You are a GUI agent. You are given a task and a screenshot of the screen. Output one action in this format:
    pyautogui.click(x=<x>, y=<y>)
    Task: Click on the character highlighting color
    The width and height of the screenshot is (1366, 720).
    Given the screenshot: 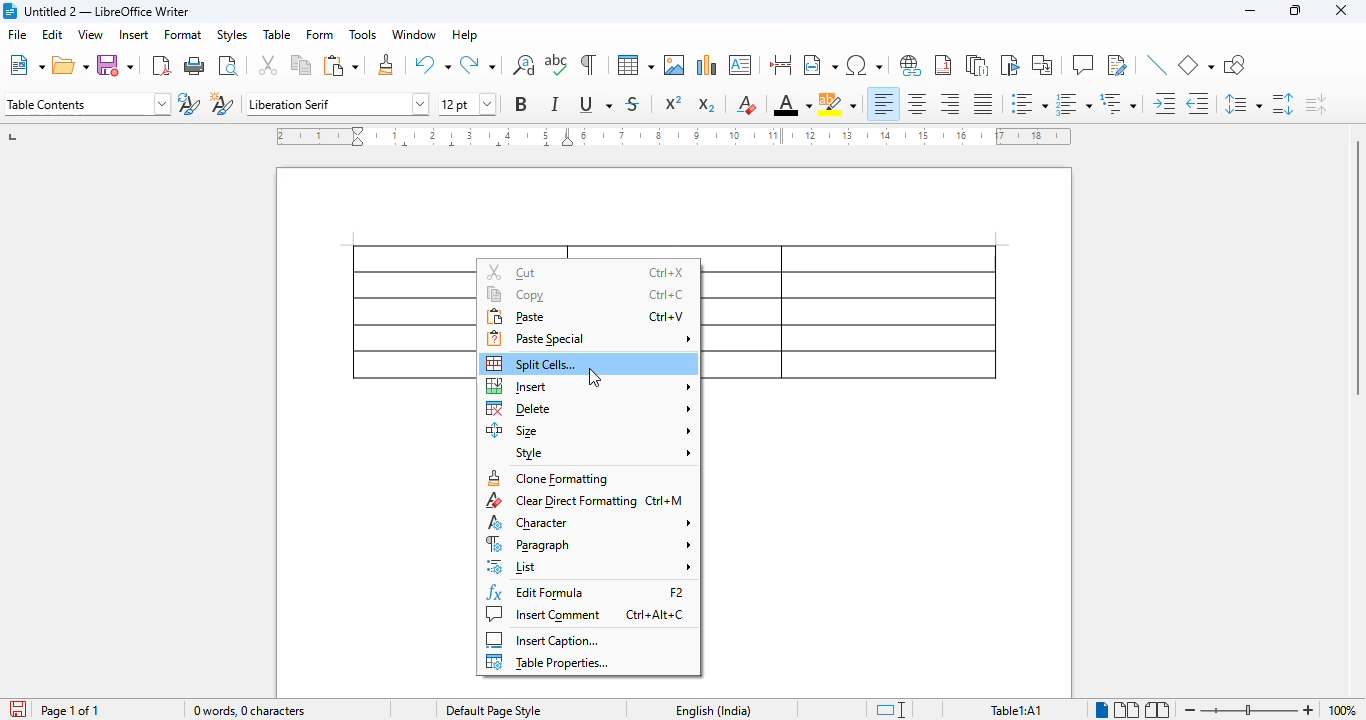 What is the action you would take?
    pyautogui.click(x=838, y=104)
    